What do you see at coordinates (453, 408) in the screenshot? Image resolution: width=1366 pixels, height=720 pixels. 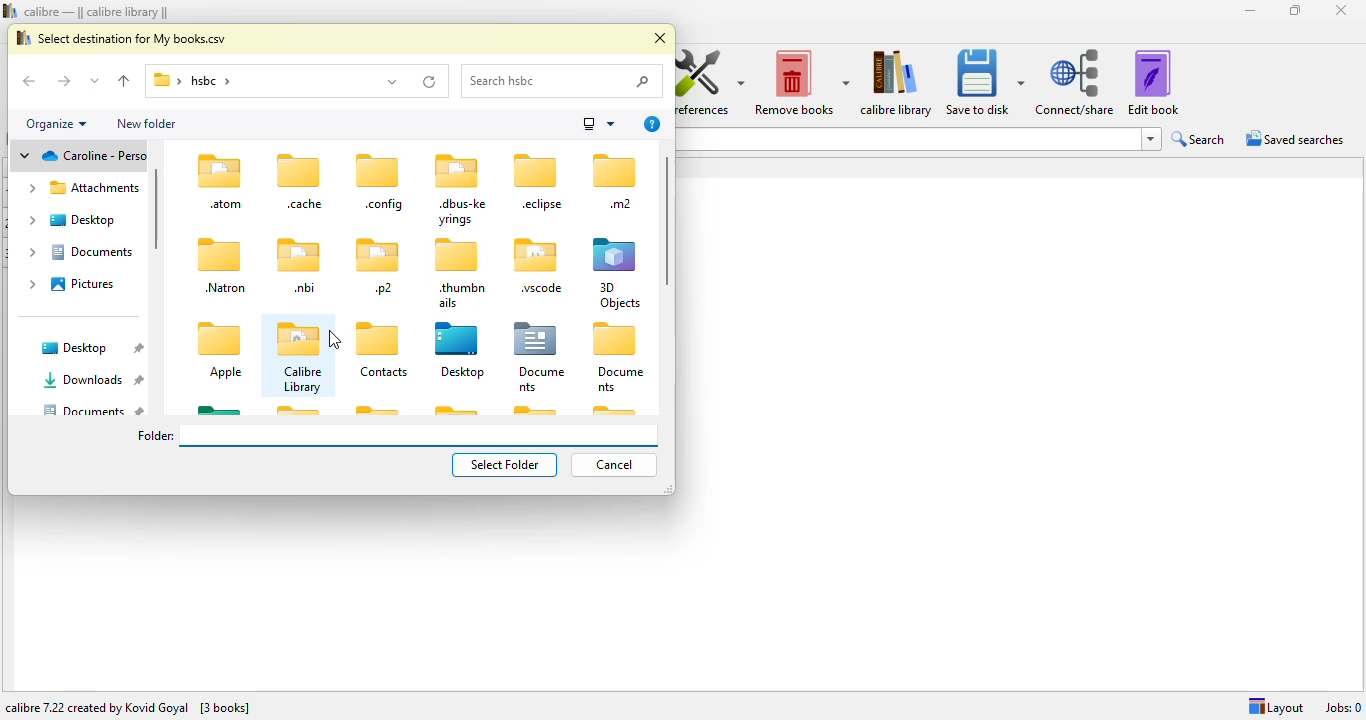 I see `folders` at bounding box center [453, 408].